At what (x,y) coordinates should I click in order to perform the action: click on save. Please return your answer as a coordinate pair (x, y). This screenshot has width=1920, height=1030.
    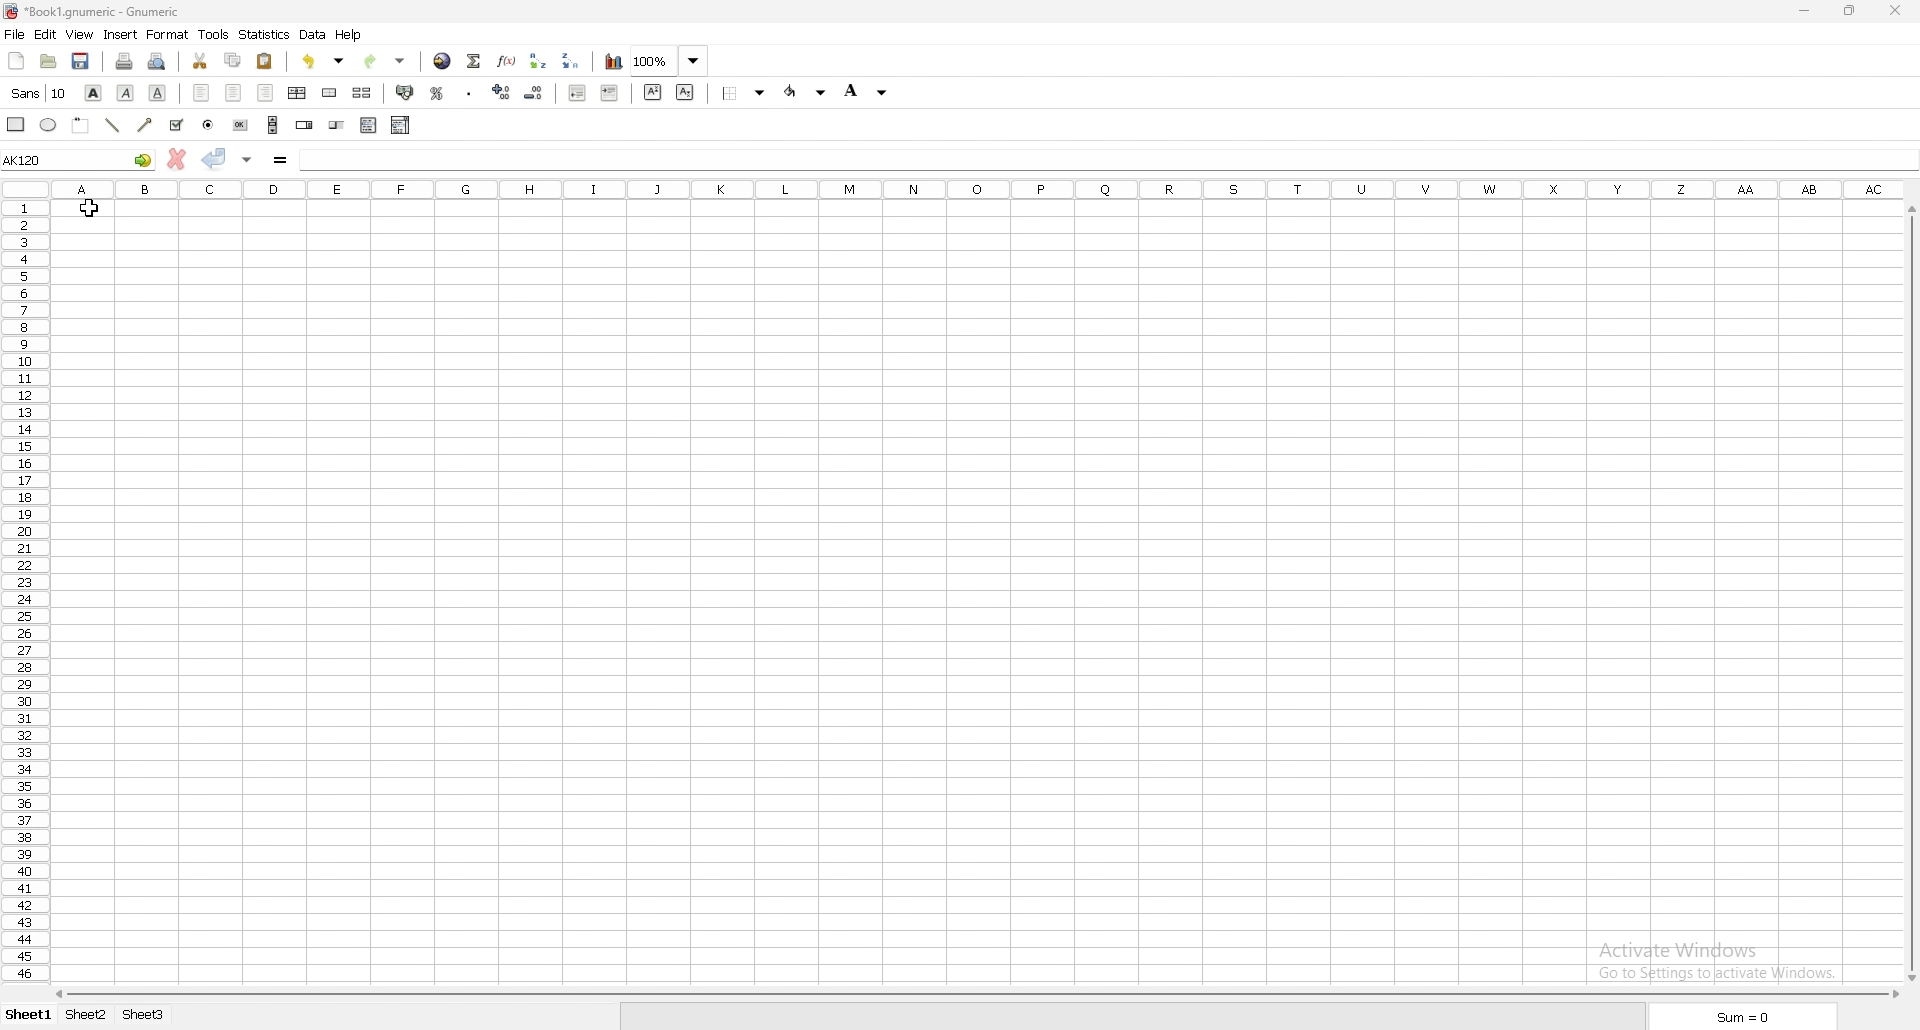
    Looking at the image, I should click on (81, 61).